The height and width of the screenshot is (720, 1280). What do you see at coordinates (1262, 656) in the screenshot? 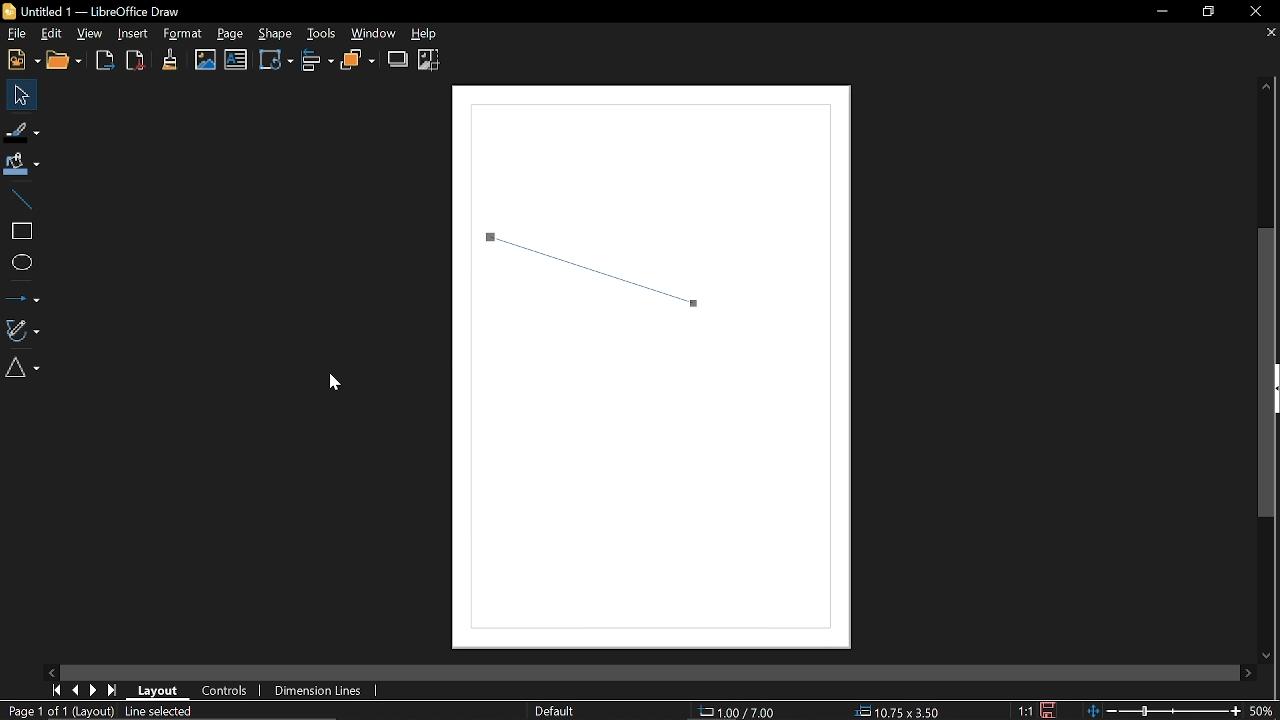
I see `Move down` at bounding box center [1262, 656].